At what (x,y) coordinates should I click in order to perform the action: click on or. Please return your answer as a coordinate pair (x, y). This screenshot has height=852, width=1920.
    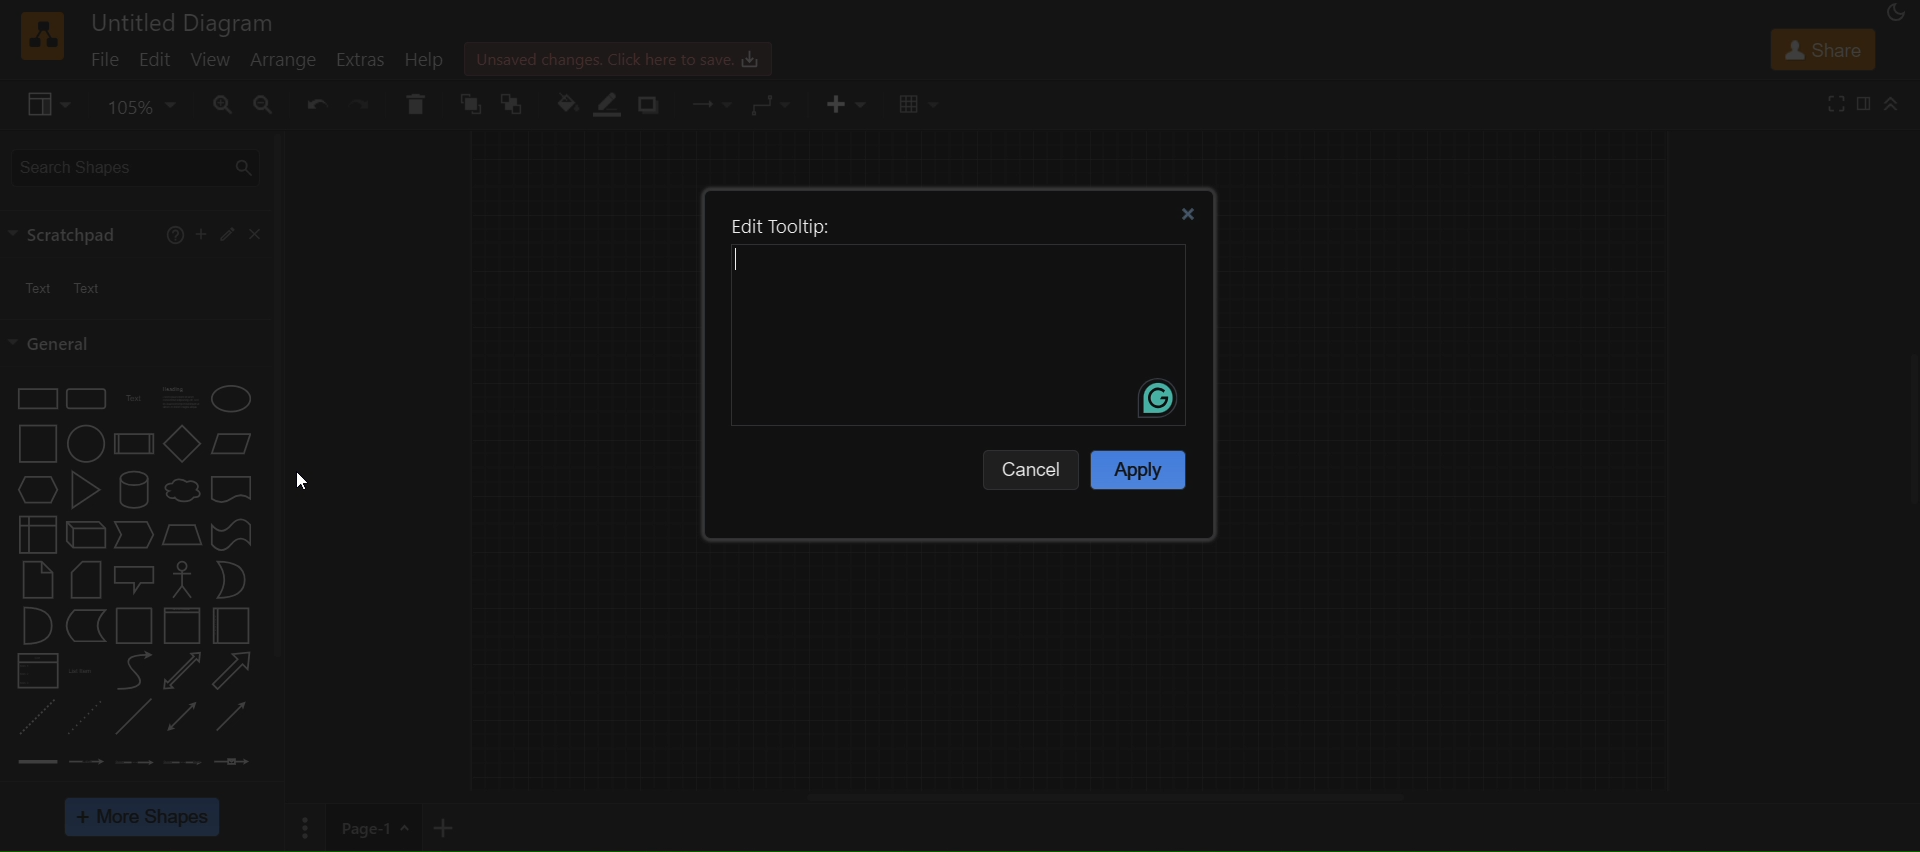
    Looking at the image, I should click on (231, 580).